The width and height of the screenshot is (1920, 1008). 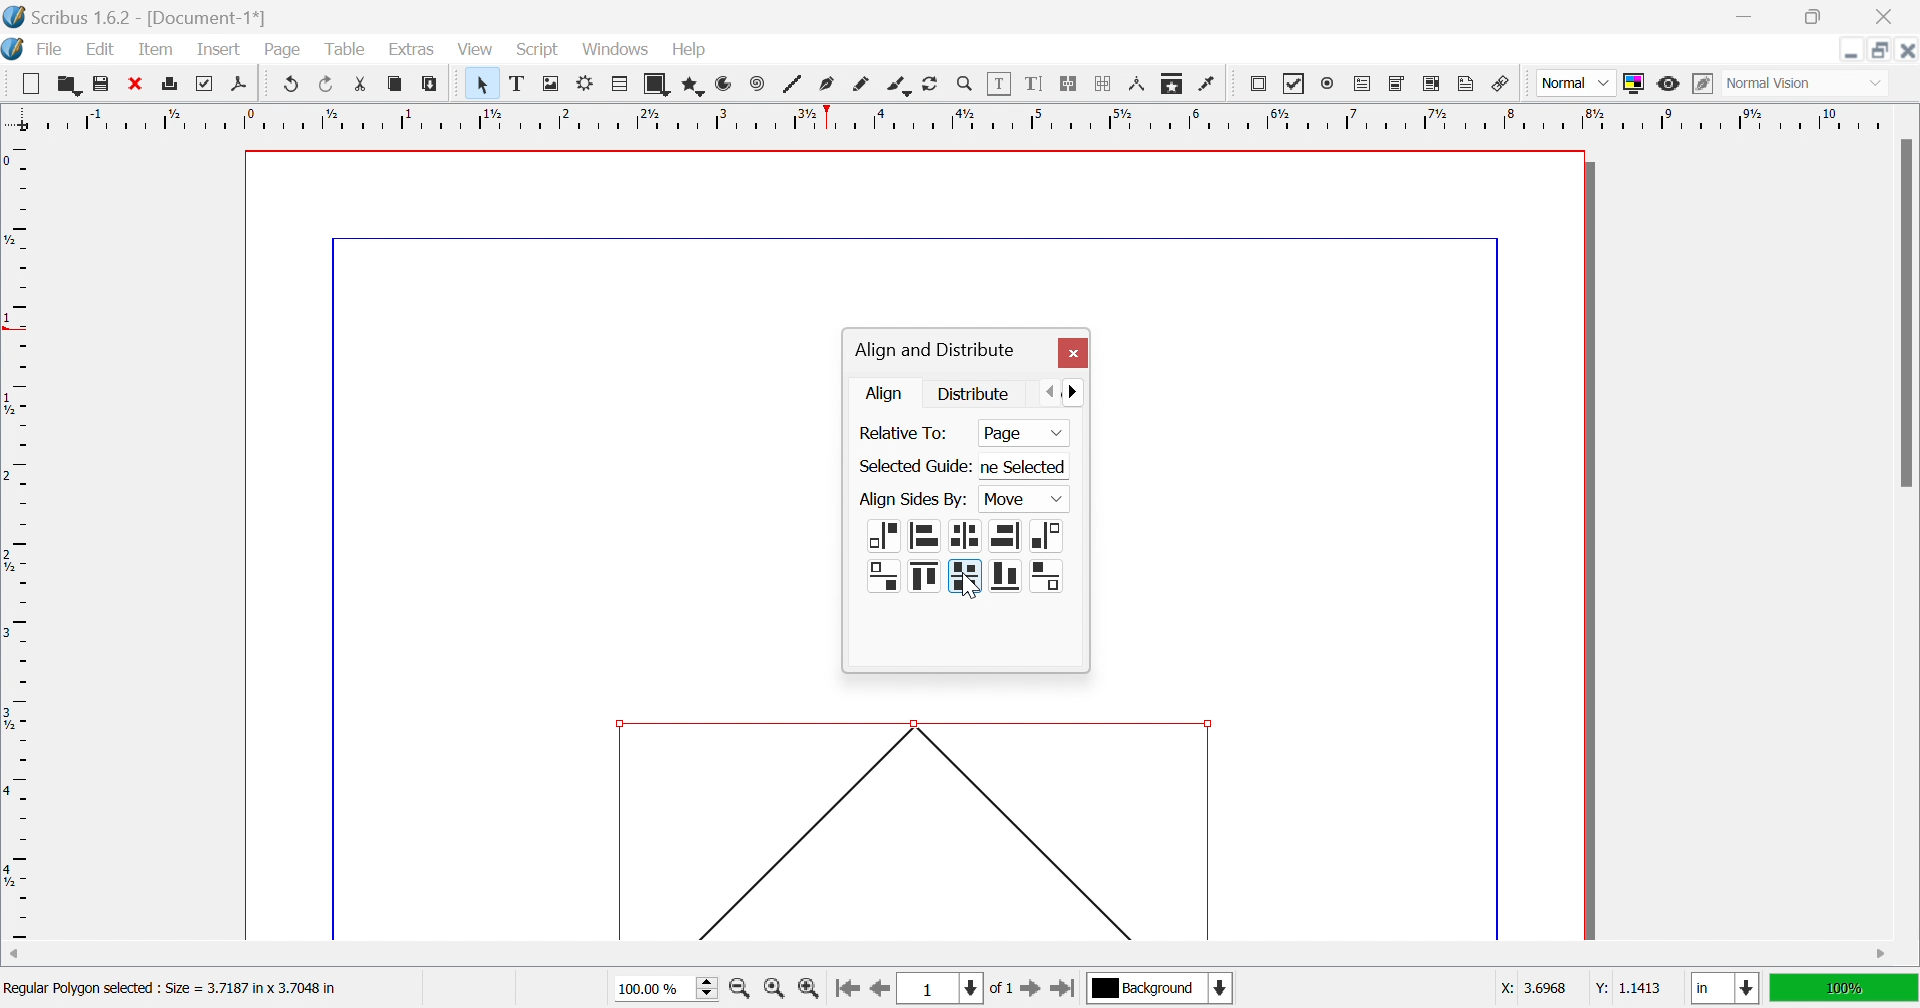 I want to click on Close, so click(x=1072, y=354).